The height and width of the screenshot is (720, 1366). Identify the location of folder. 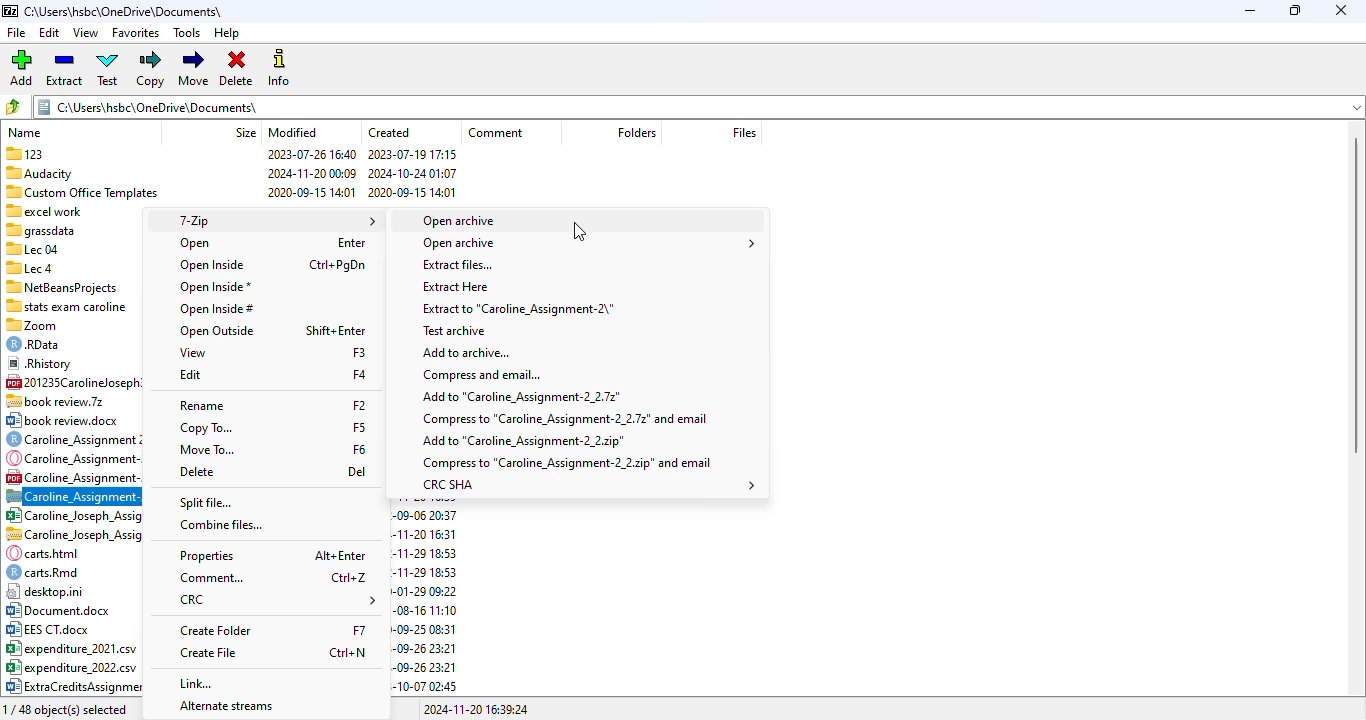
(698, 106).